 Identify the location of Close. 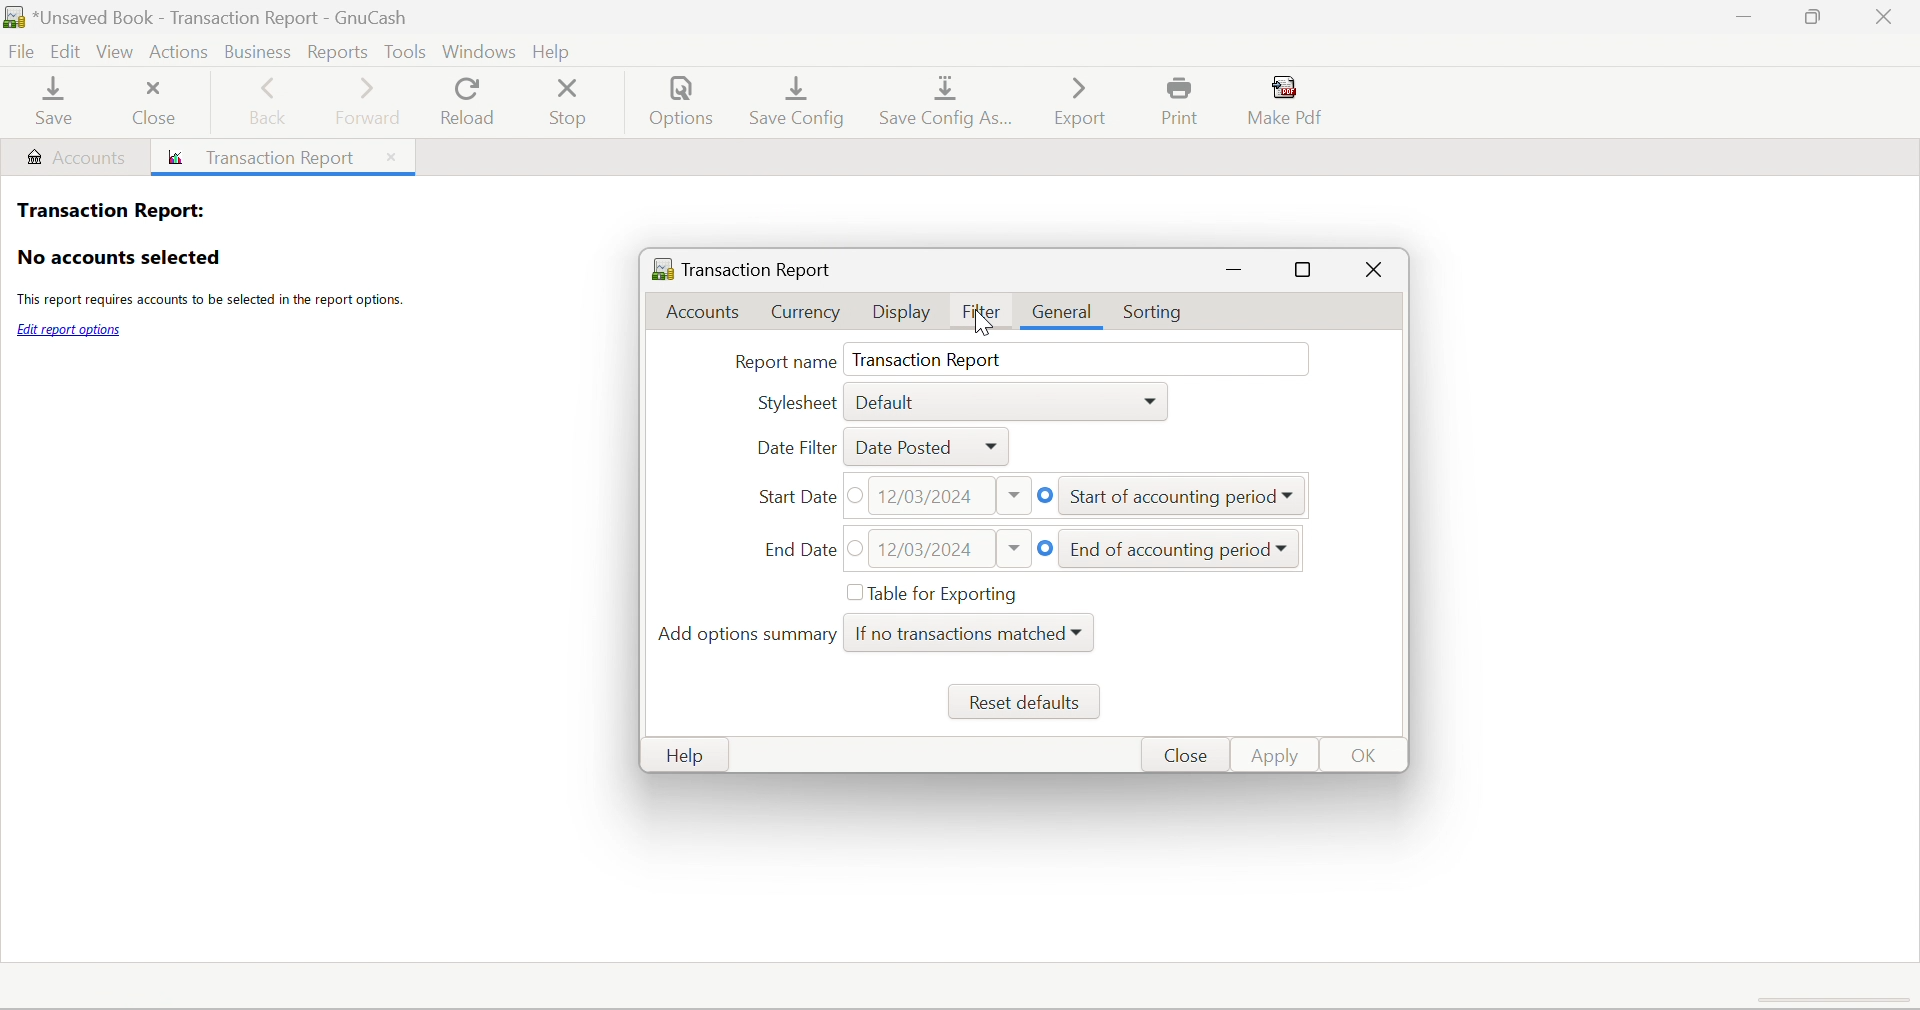
(154, 101).